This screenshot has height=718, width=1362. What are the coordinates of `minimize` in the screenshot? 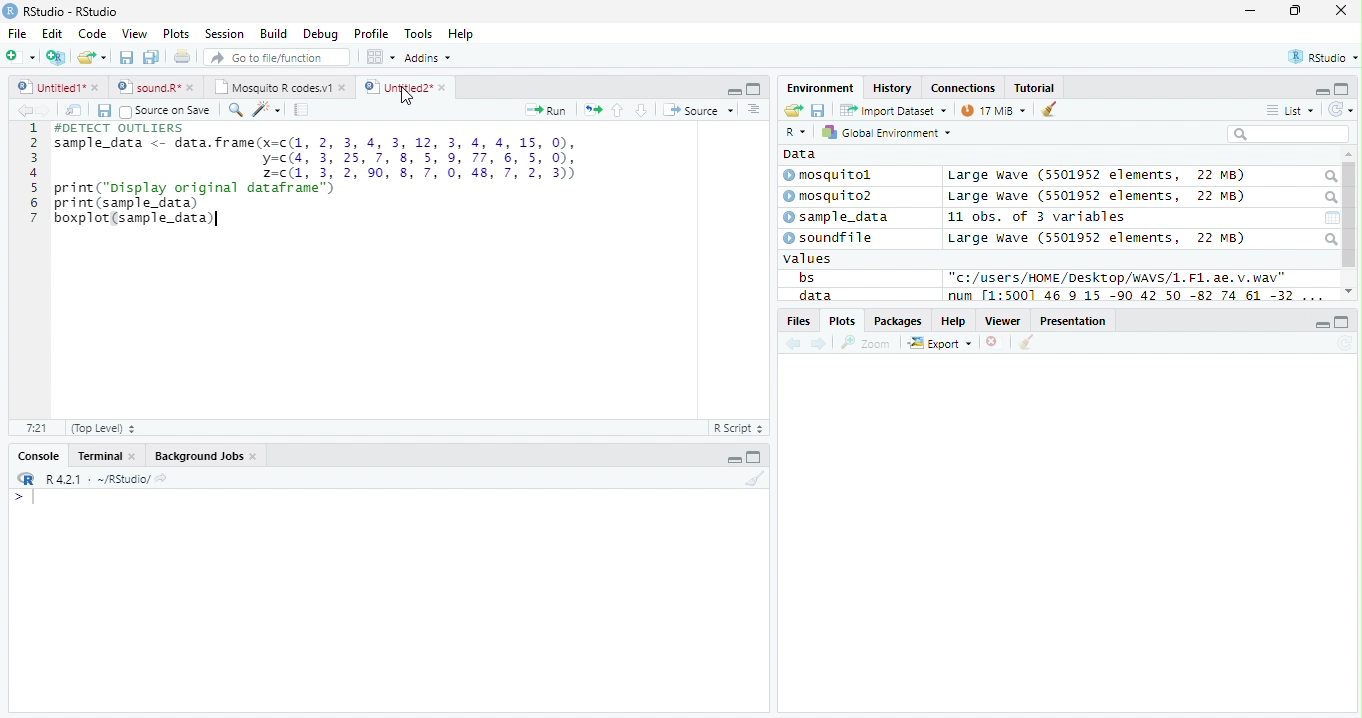 It's located at (734, 90).